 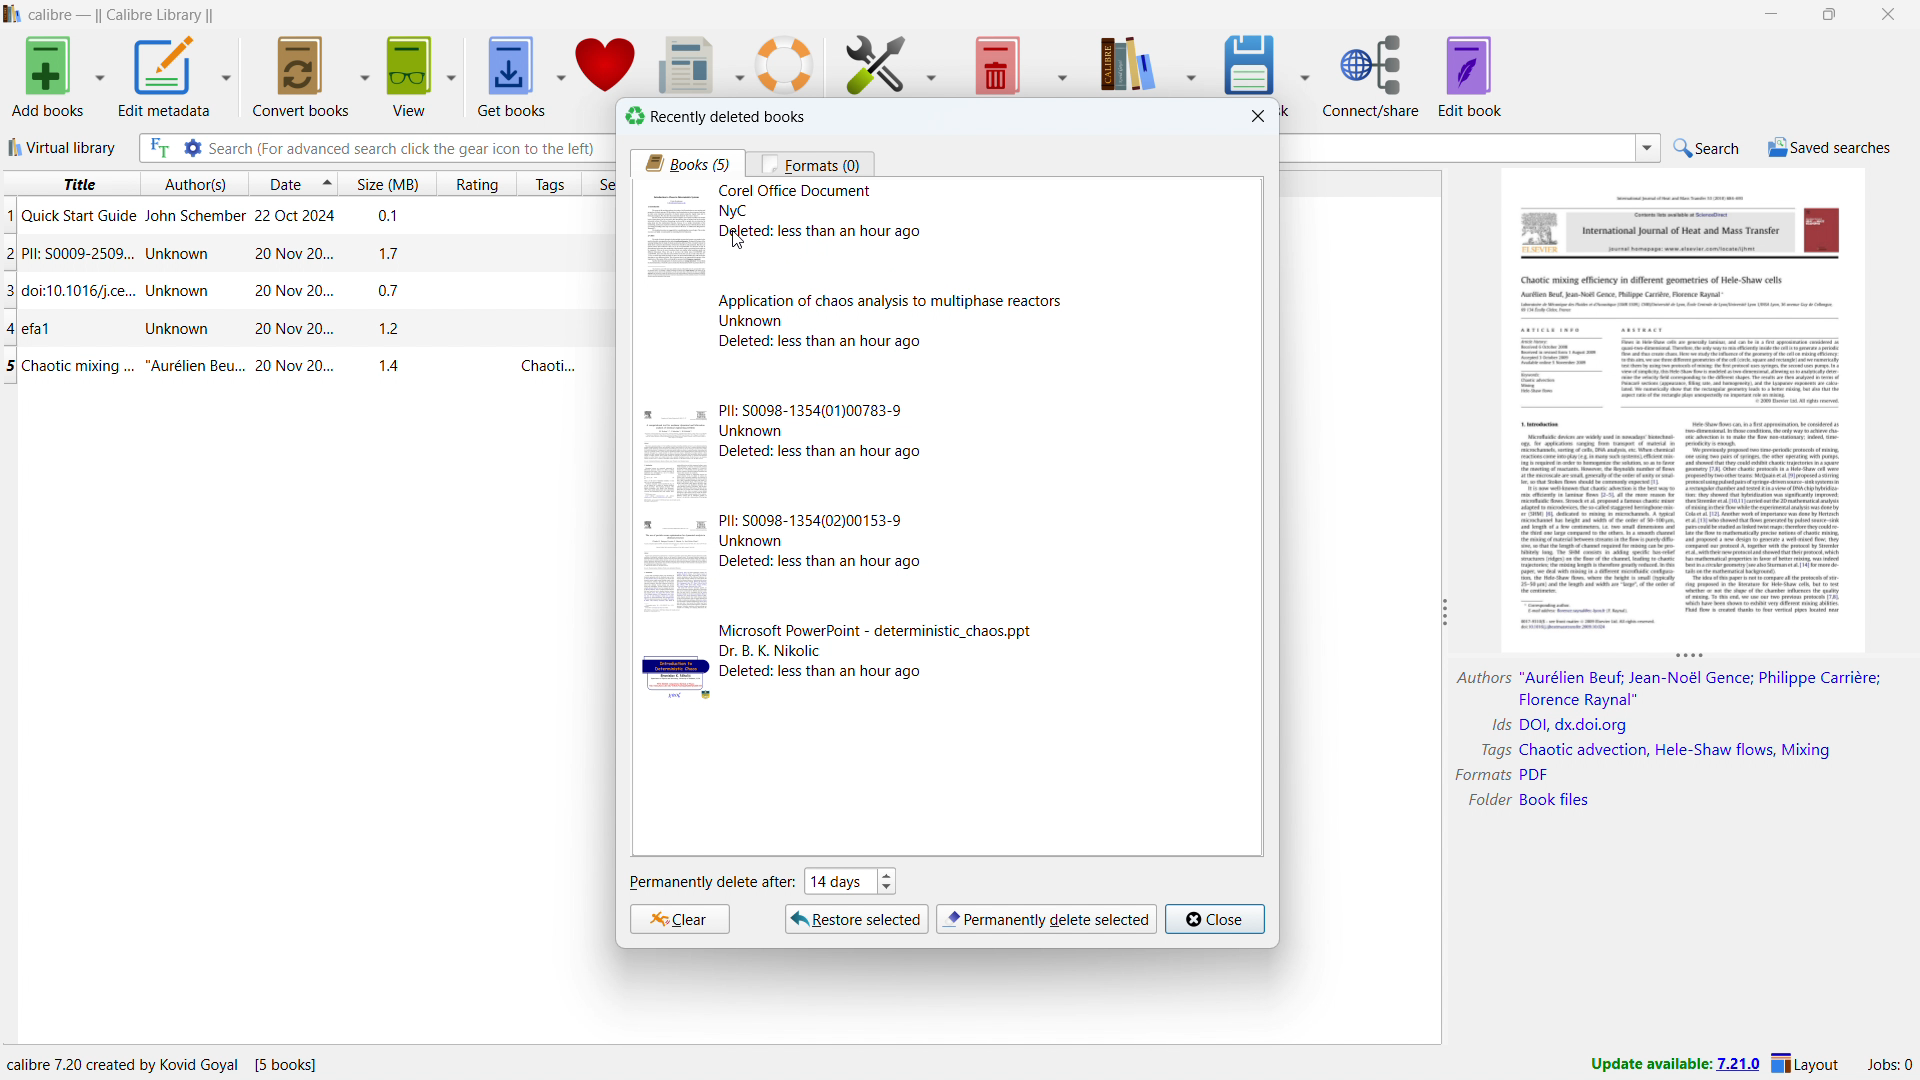 I want to click on close, so click(x=1886, y=14).